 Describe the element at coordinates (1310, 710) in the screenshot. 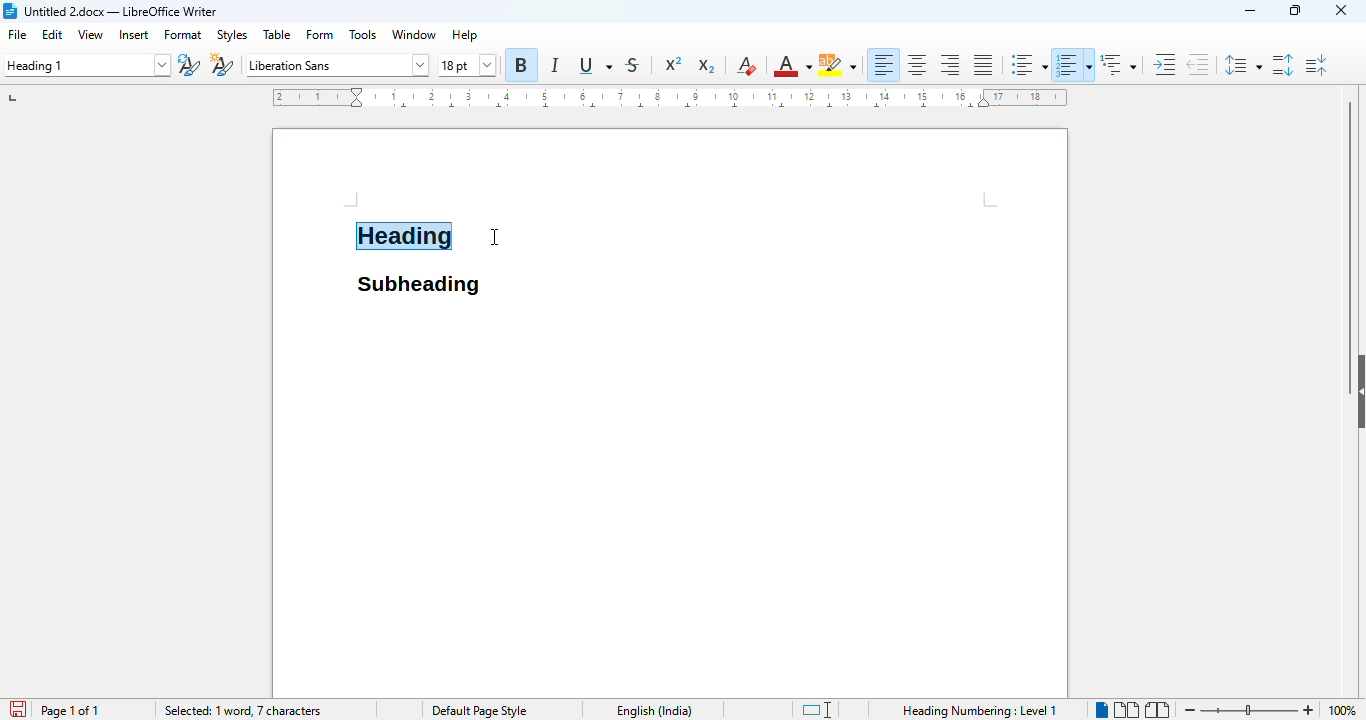

I see `zoom in` at that location.